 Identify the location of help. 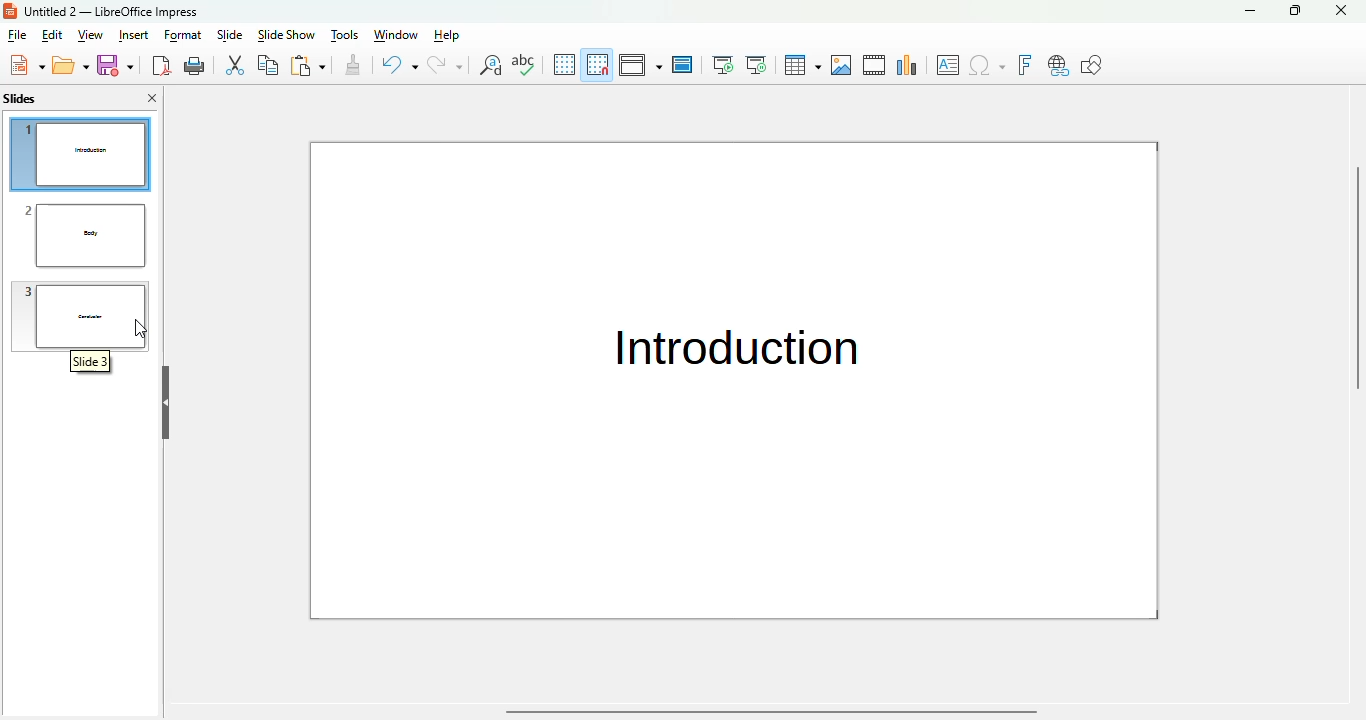
(446, 35).